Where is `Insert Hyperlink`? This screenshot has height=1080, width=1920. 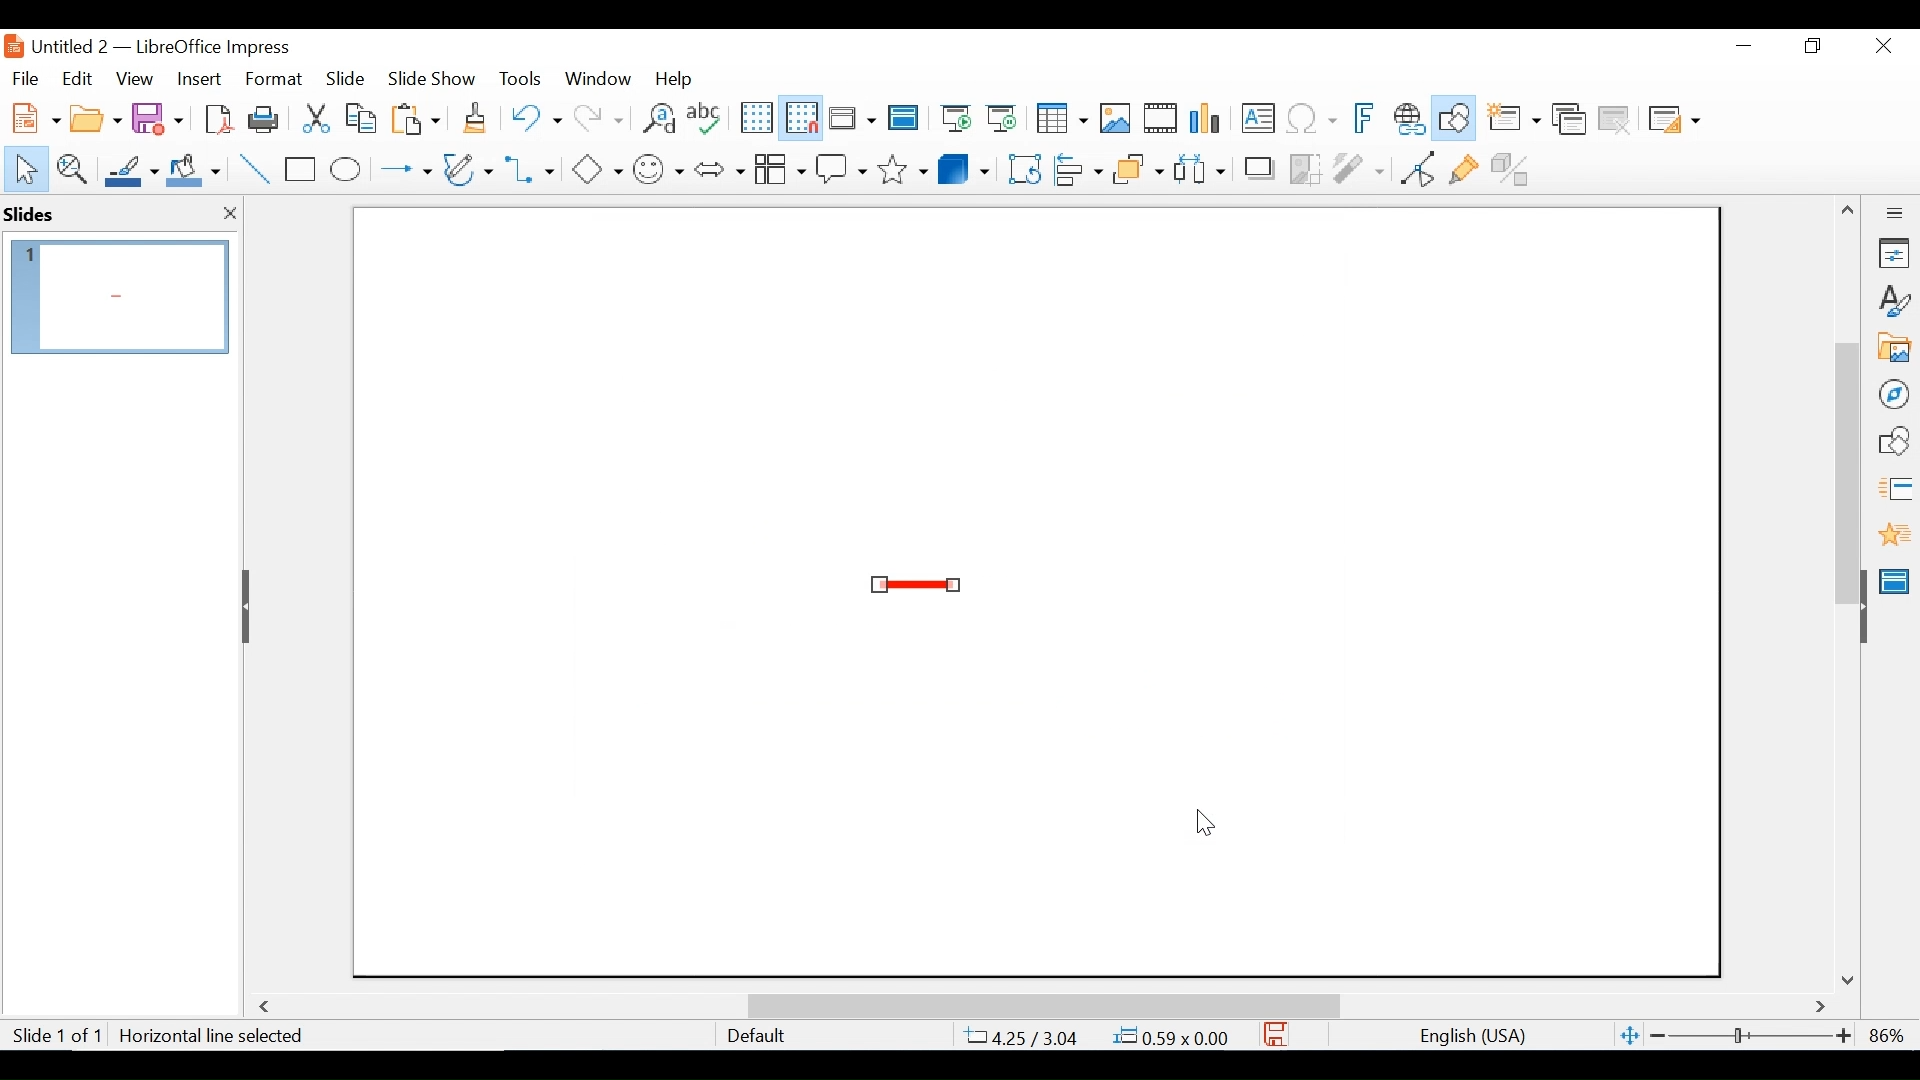 Insert Hyperlink is located at coordinates (1408, 119).